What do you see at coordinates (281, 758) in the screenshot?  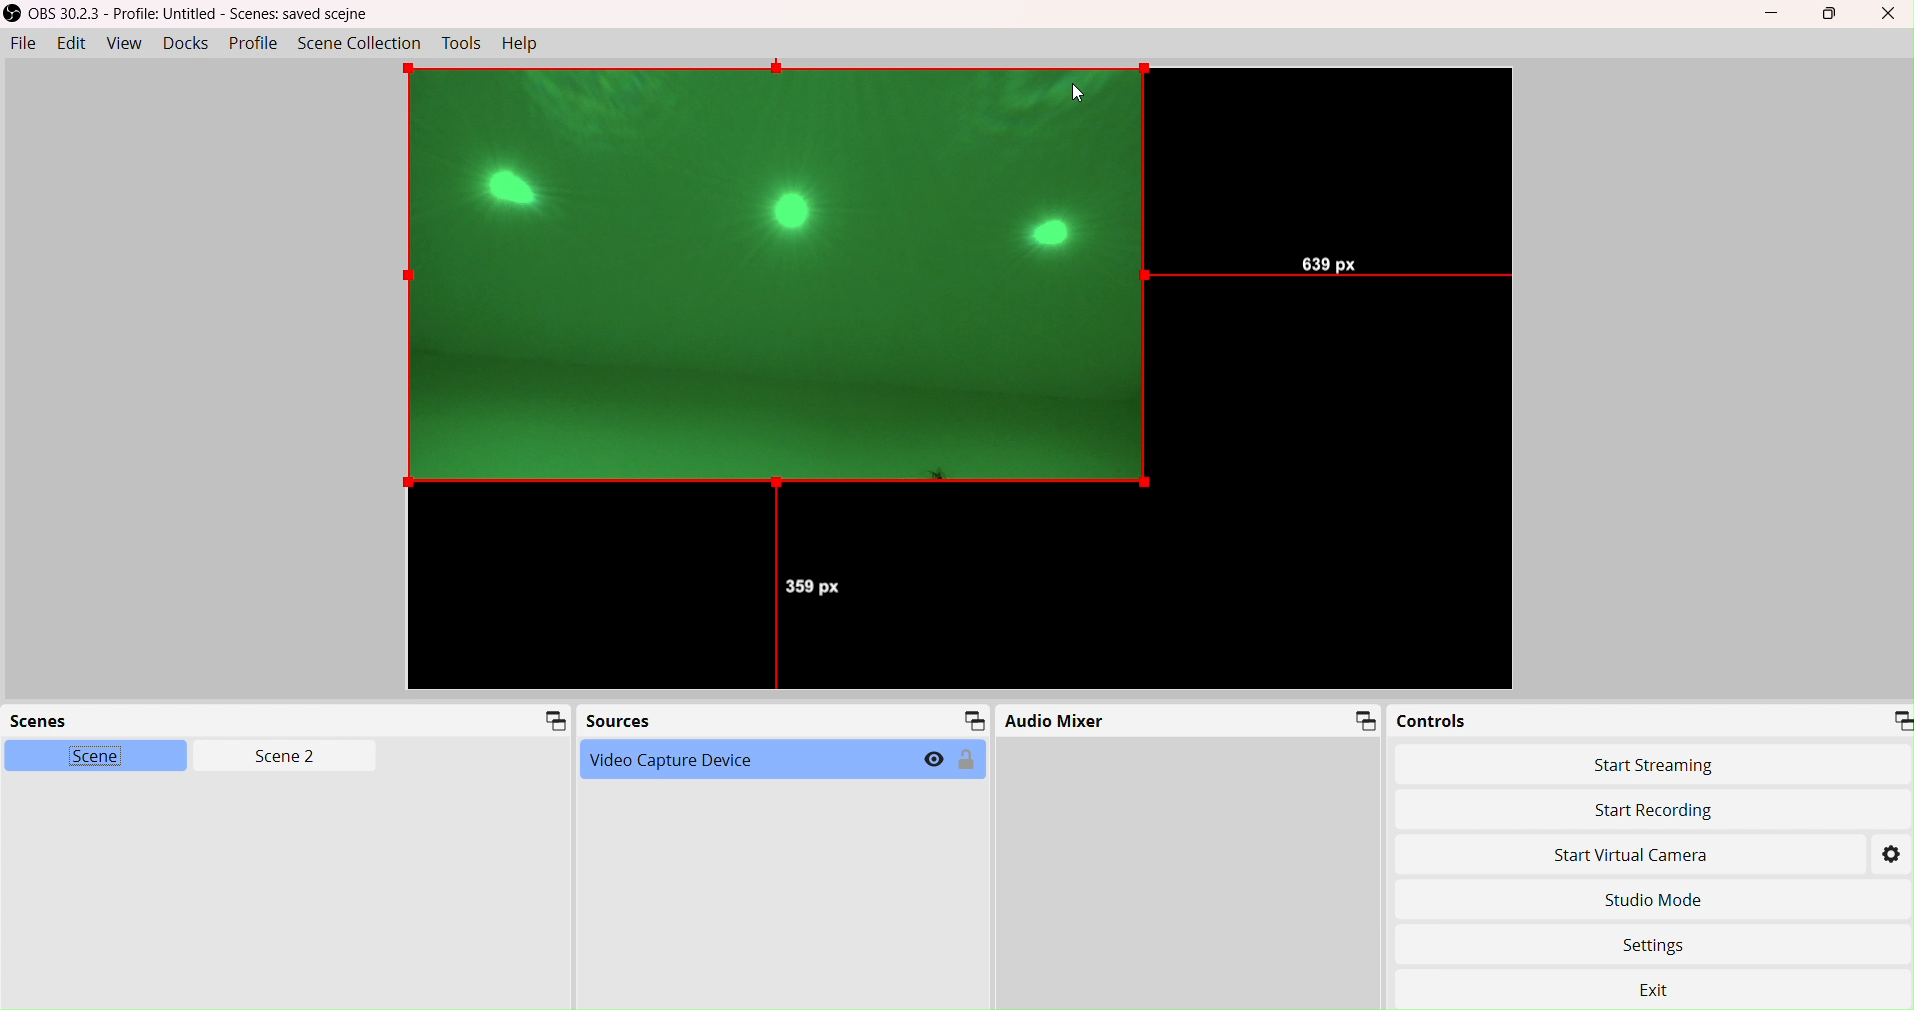 I see `Scen2` at bounding box center [281, 758].